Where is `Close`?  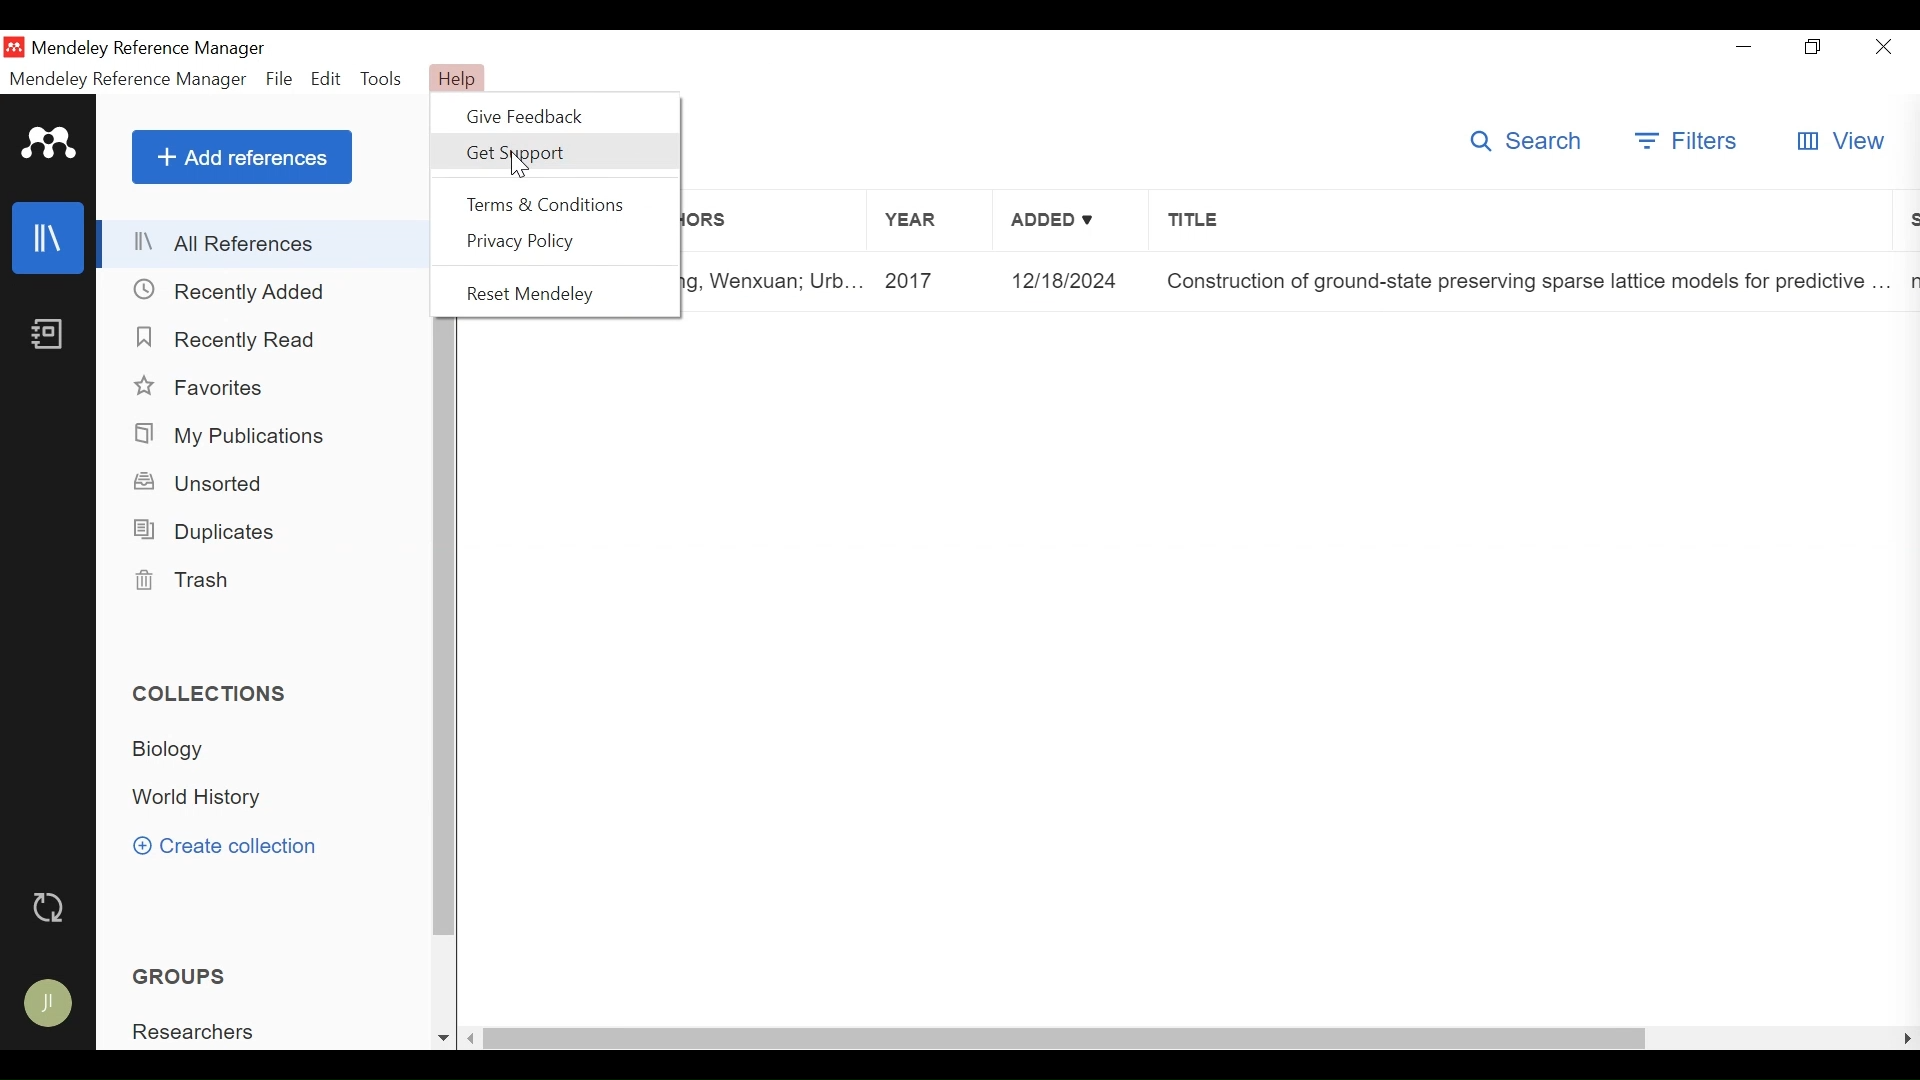
Close is located at coordinates (1886, 47).